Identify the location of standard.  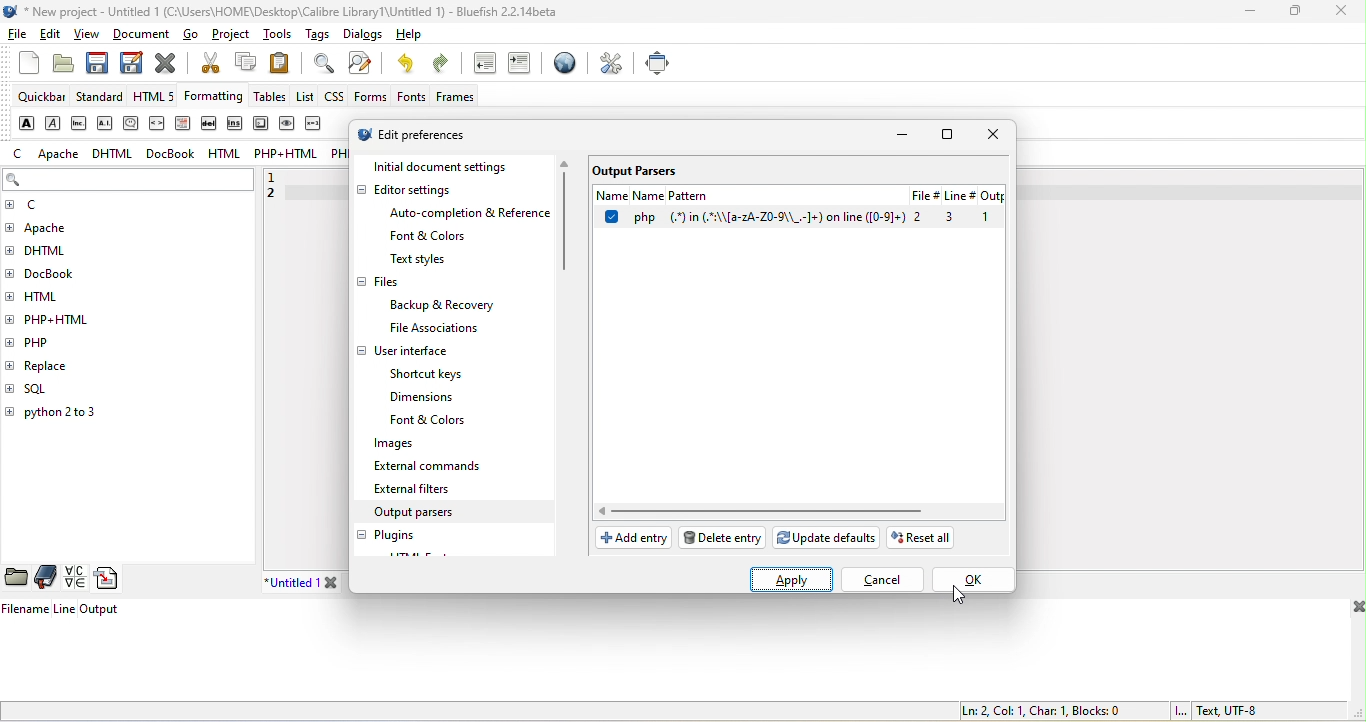
(102, 96).